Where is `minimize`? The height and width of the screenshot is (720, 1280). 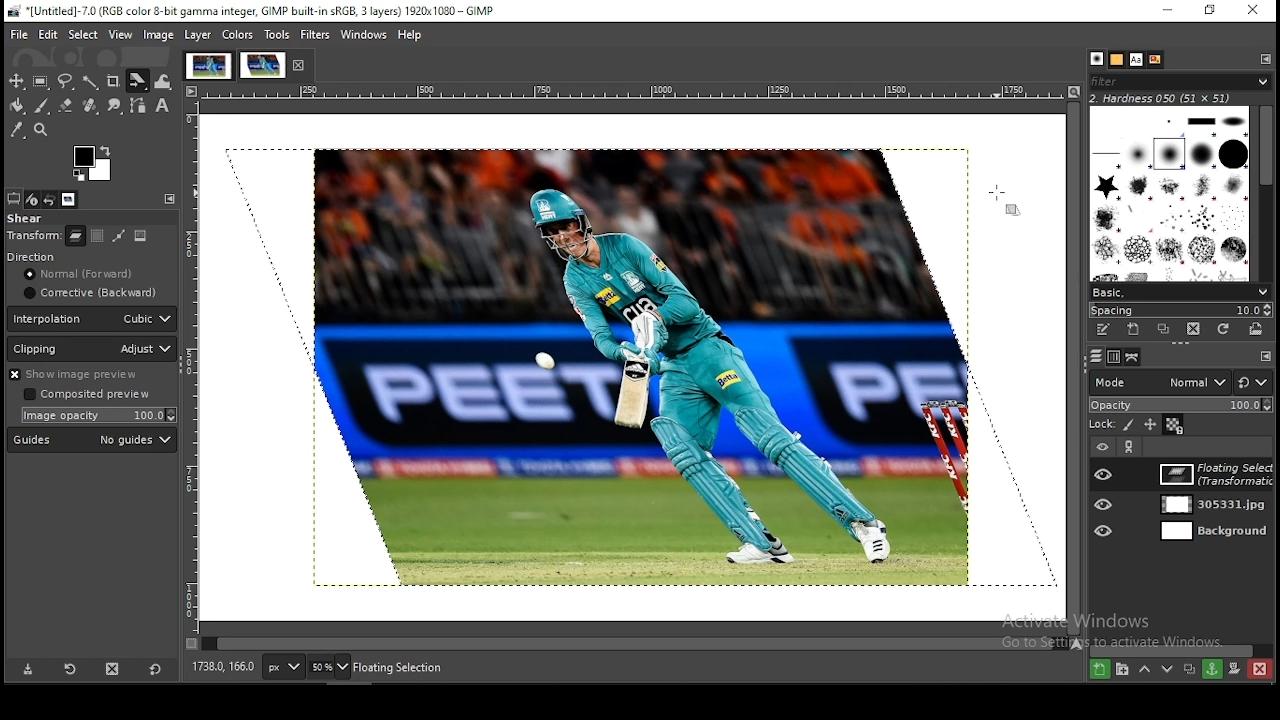 minimize is located at coordinates (1164, 12).